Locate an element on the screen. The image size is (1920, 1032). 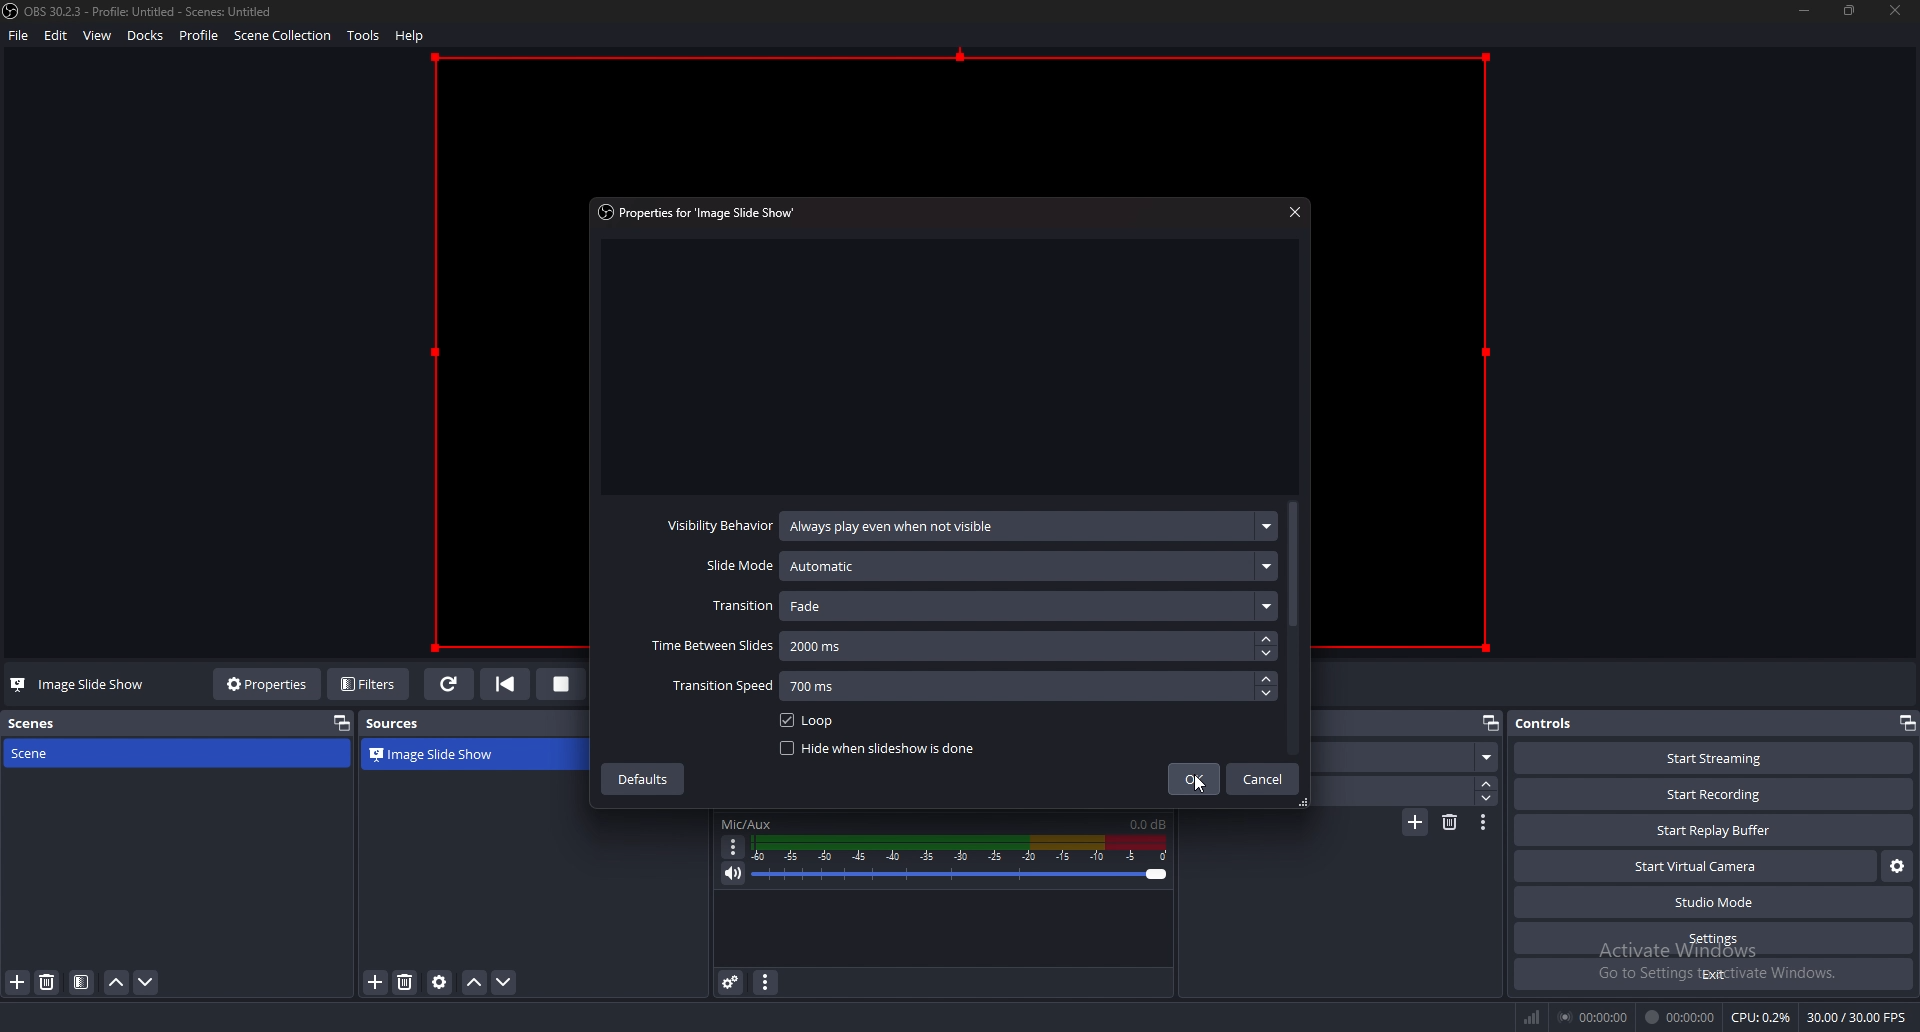
info is located at coordinates (536, 852).